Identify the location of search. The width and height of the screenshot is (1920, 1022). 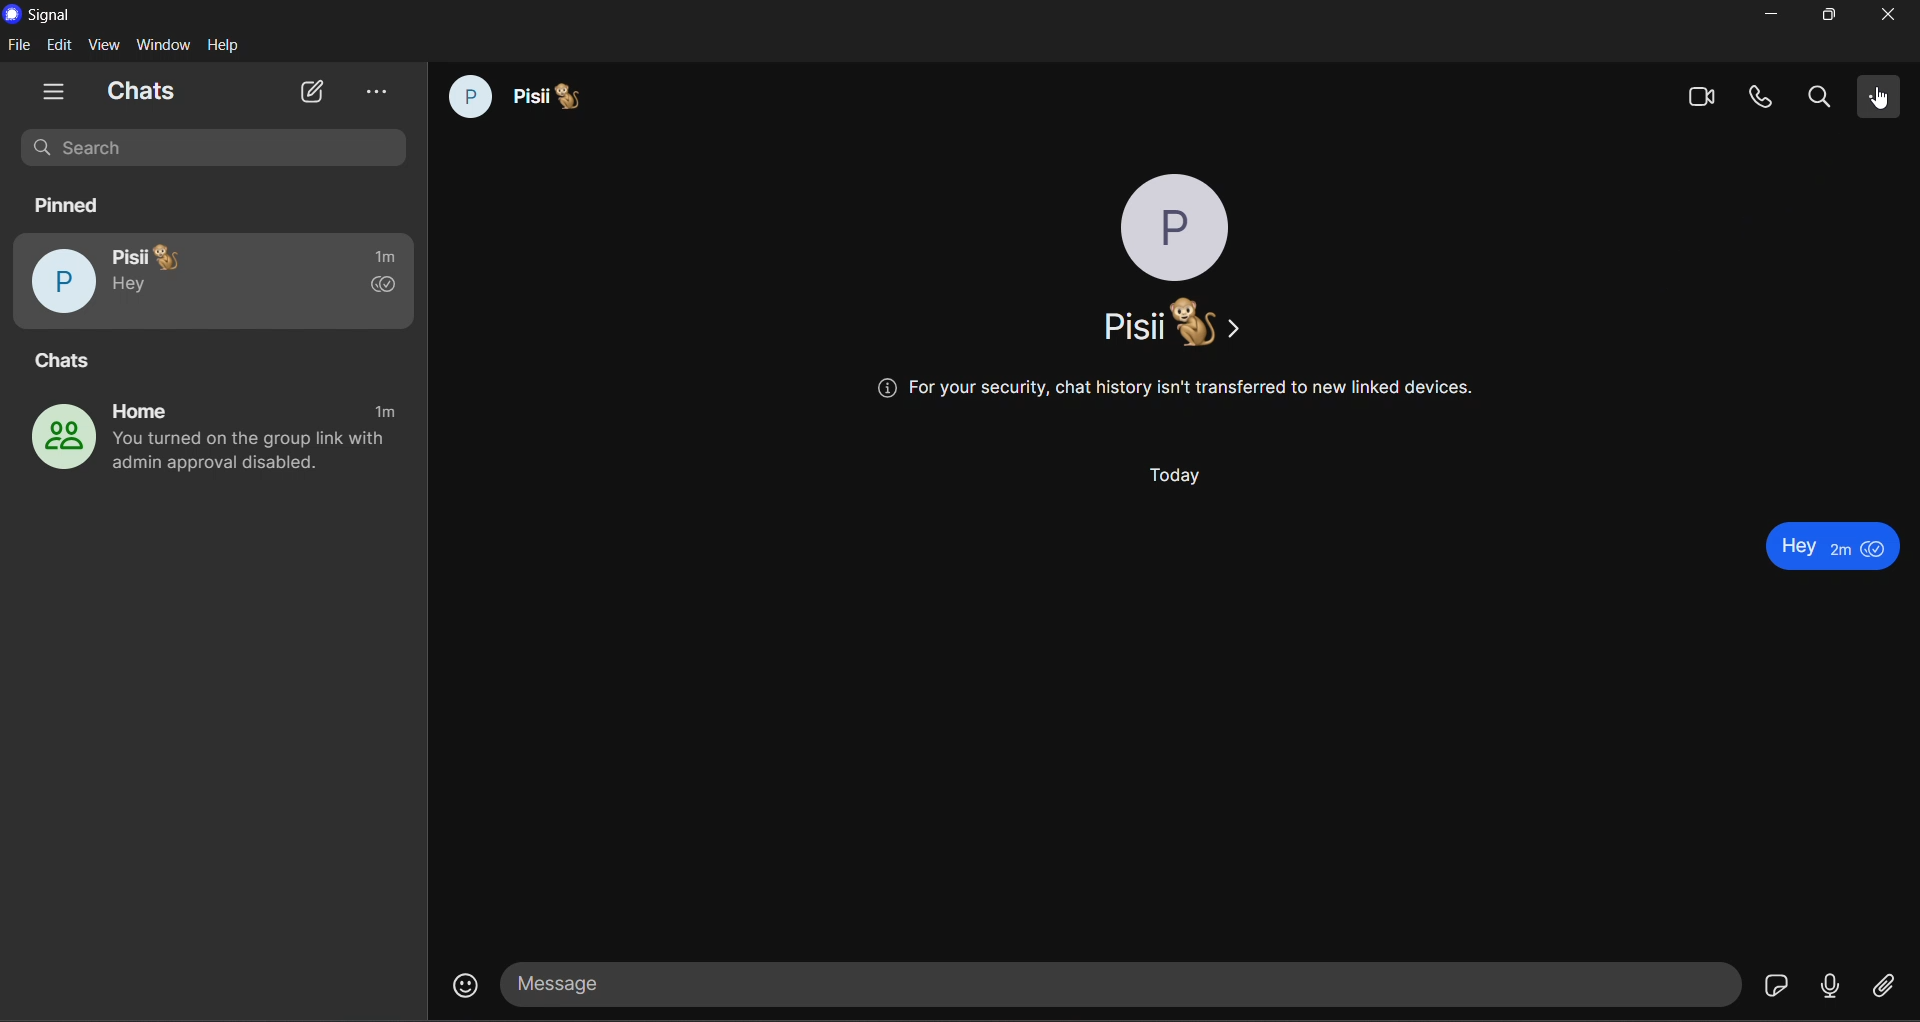
(223, 150).